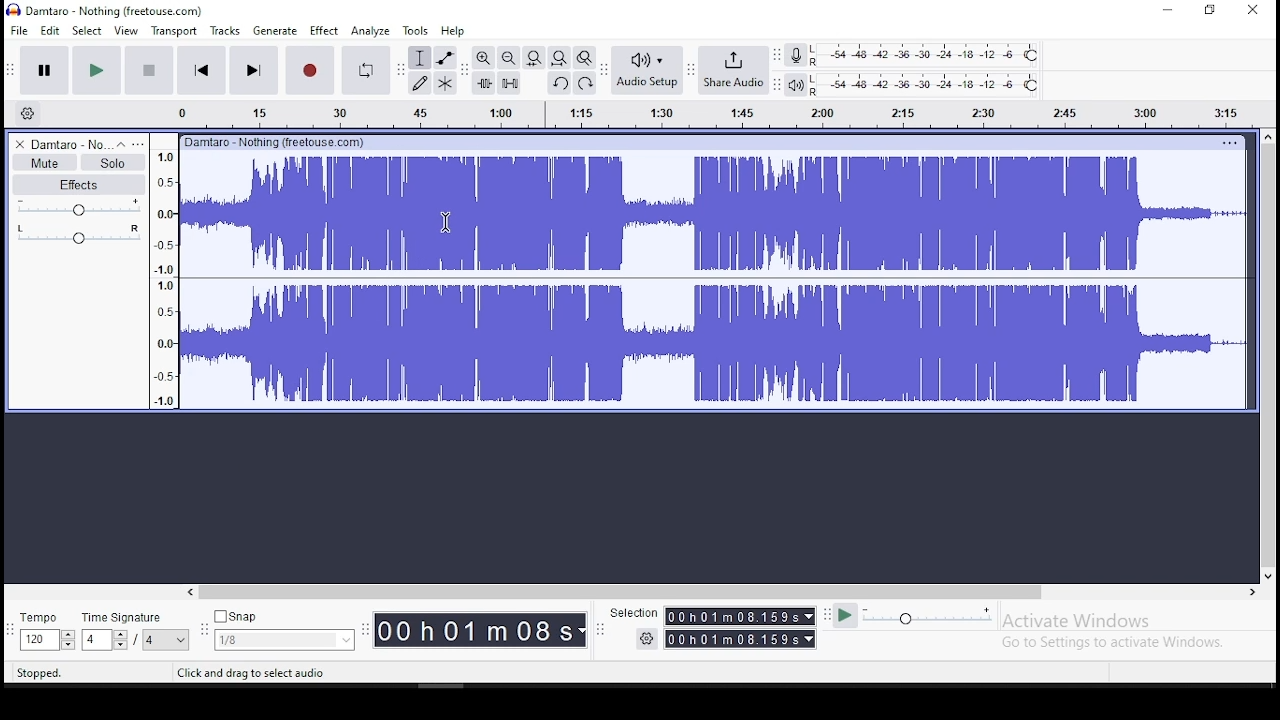 The height and width of the screenshot is (720, 1280). What do you see at coordinates (12, 630) in the screenshot?
I see `` at bounding box center [12, 630].